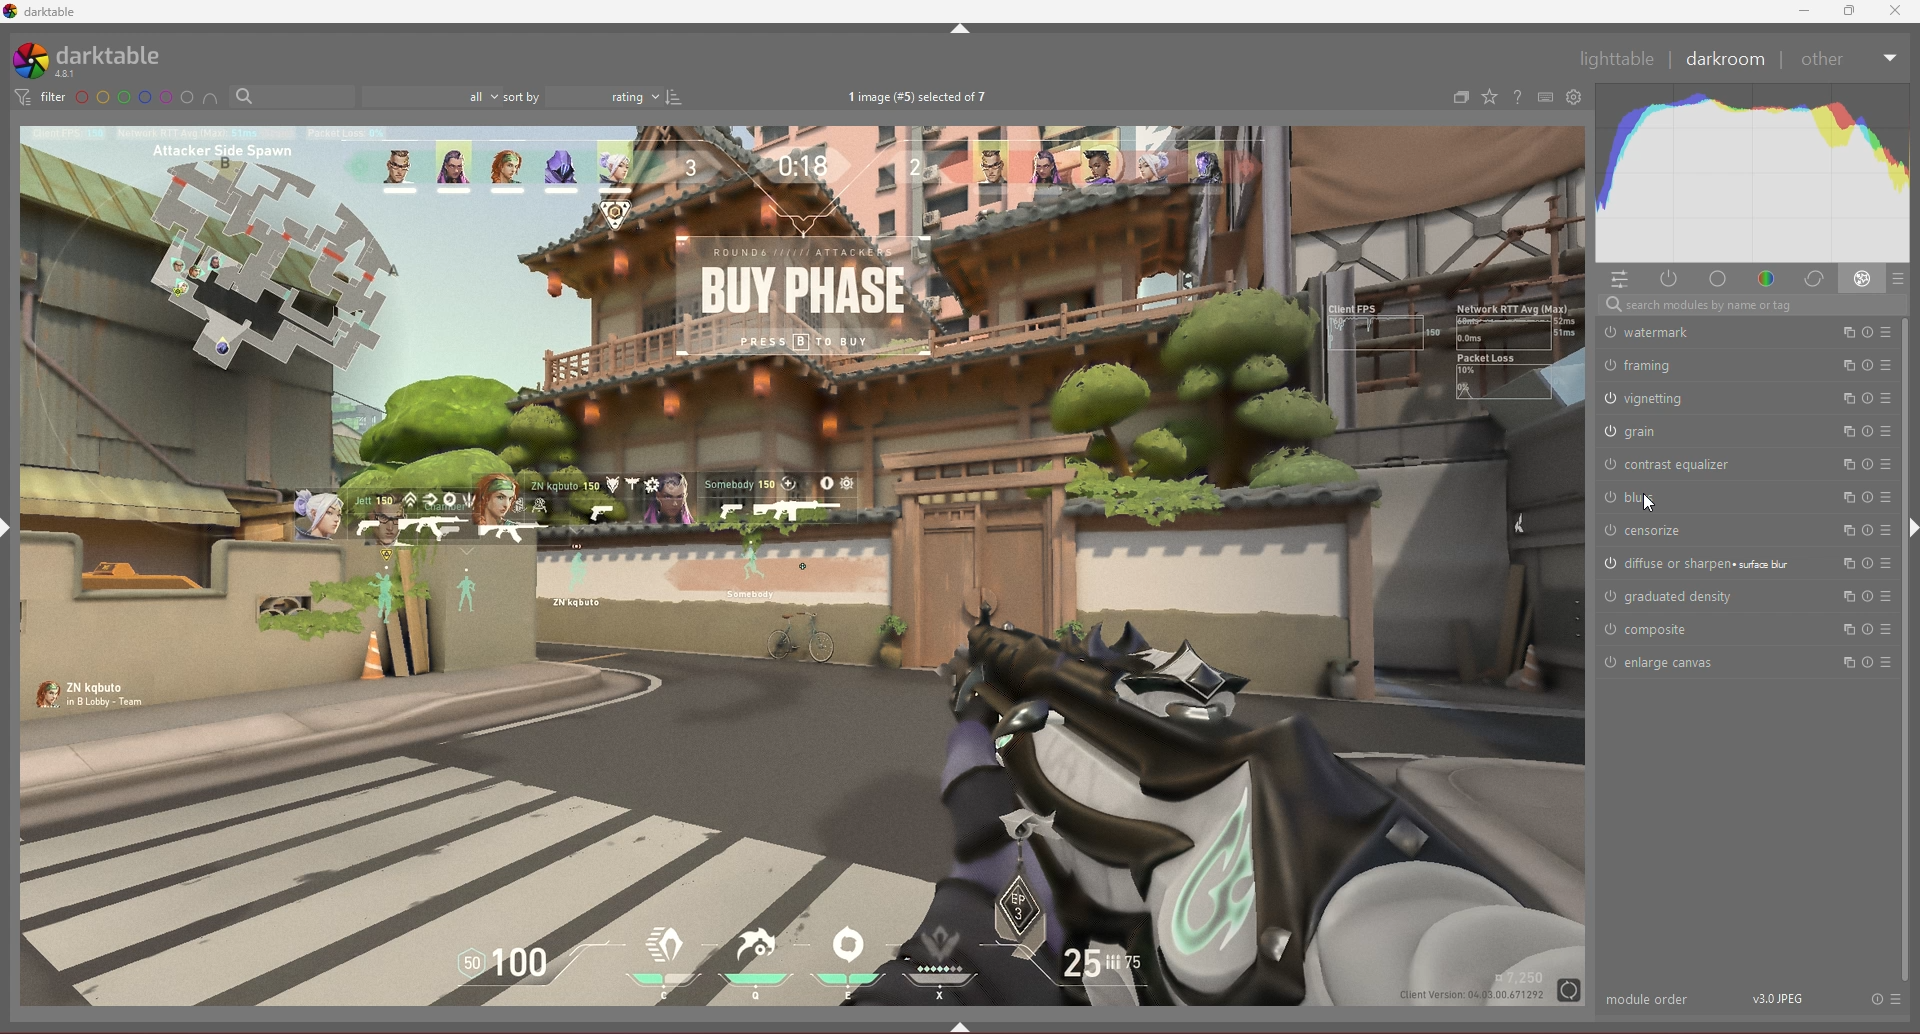  I want to click on filter, so click(41, 96).